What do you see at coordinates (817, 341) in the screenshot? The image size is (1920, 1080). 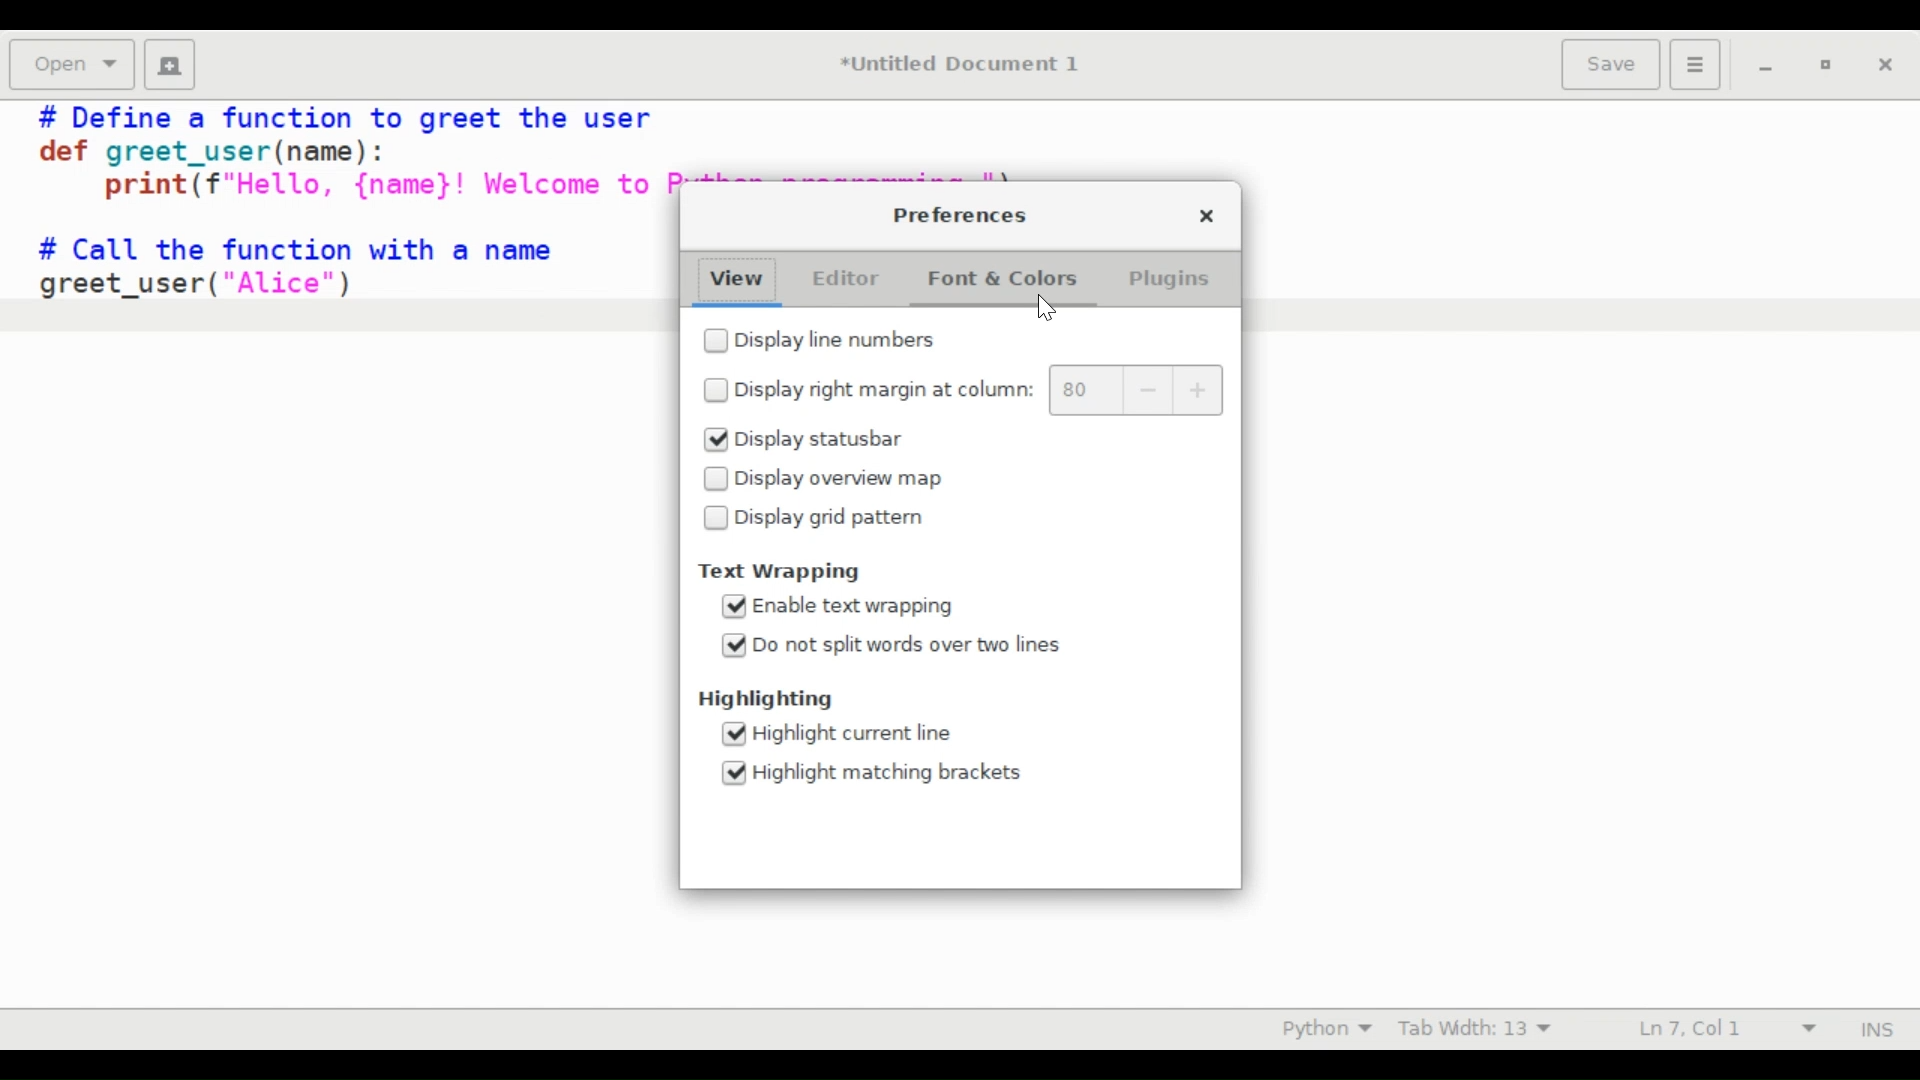 I see `(un)check Display line numbers` at bounding box center [817, 341].